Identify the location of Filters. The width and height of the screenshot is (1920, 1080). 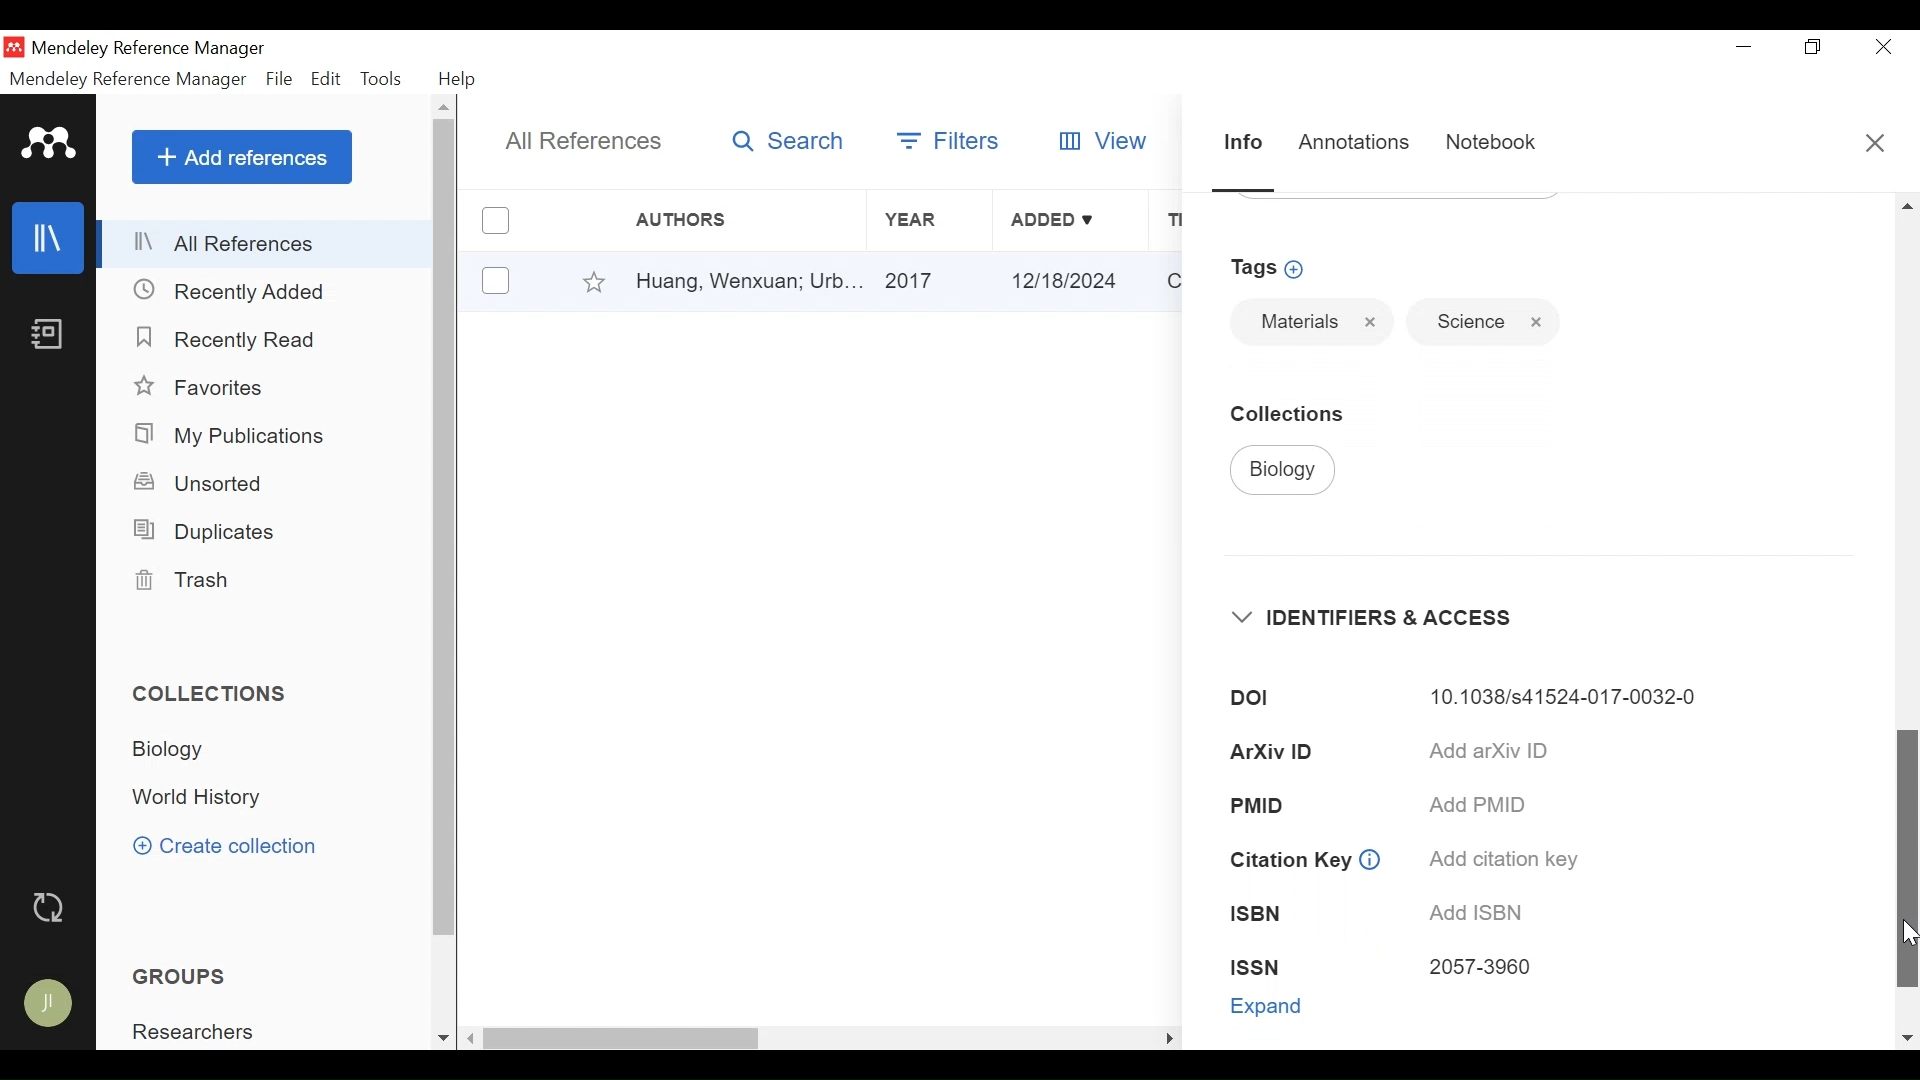
(949, 137).